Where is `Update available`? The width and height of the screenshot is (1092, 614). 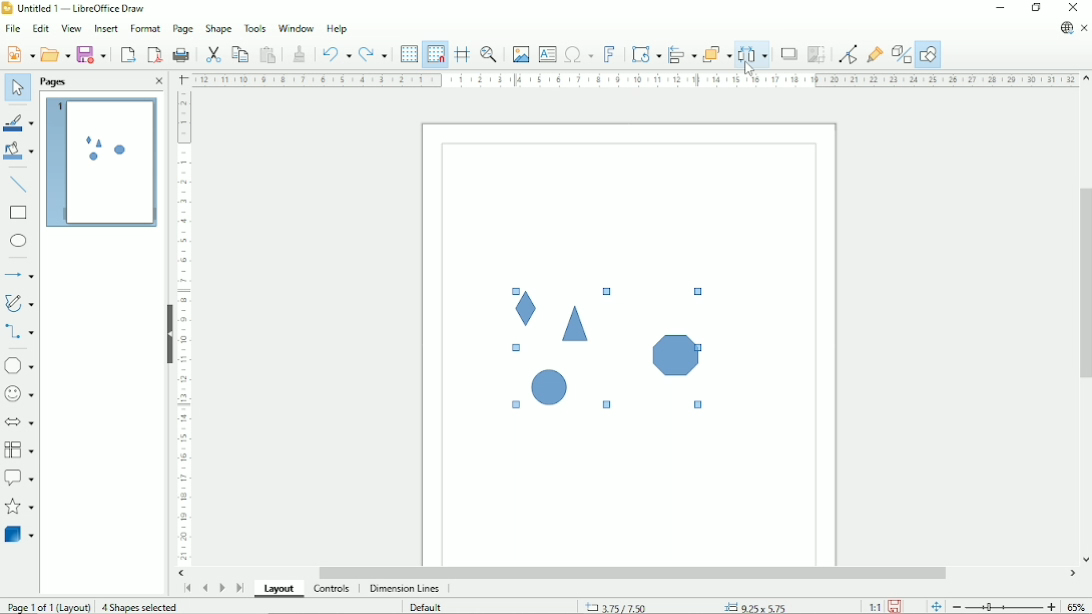
Update available is located at coordinates (1066, 28).